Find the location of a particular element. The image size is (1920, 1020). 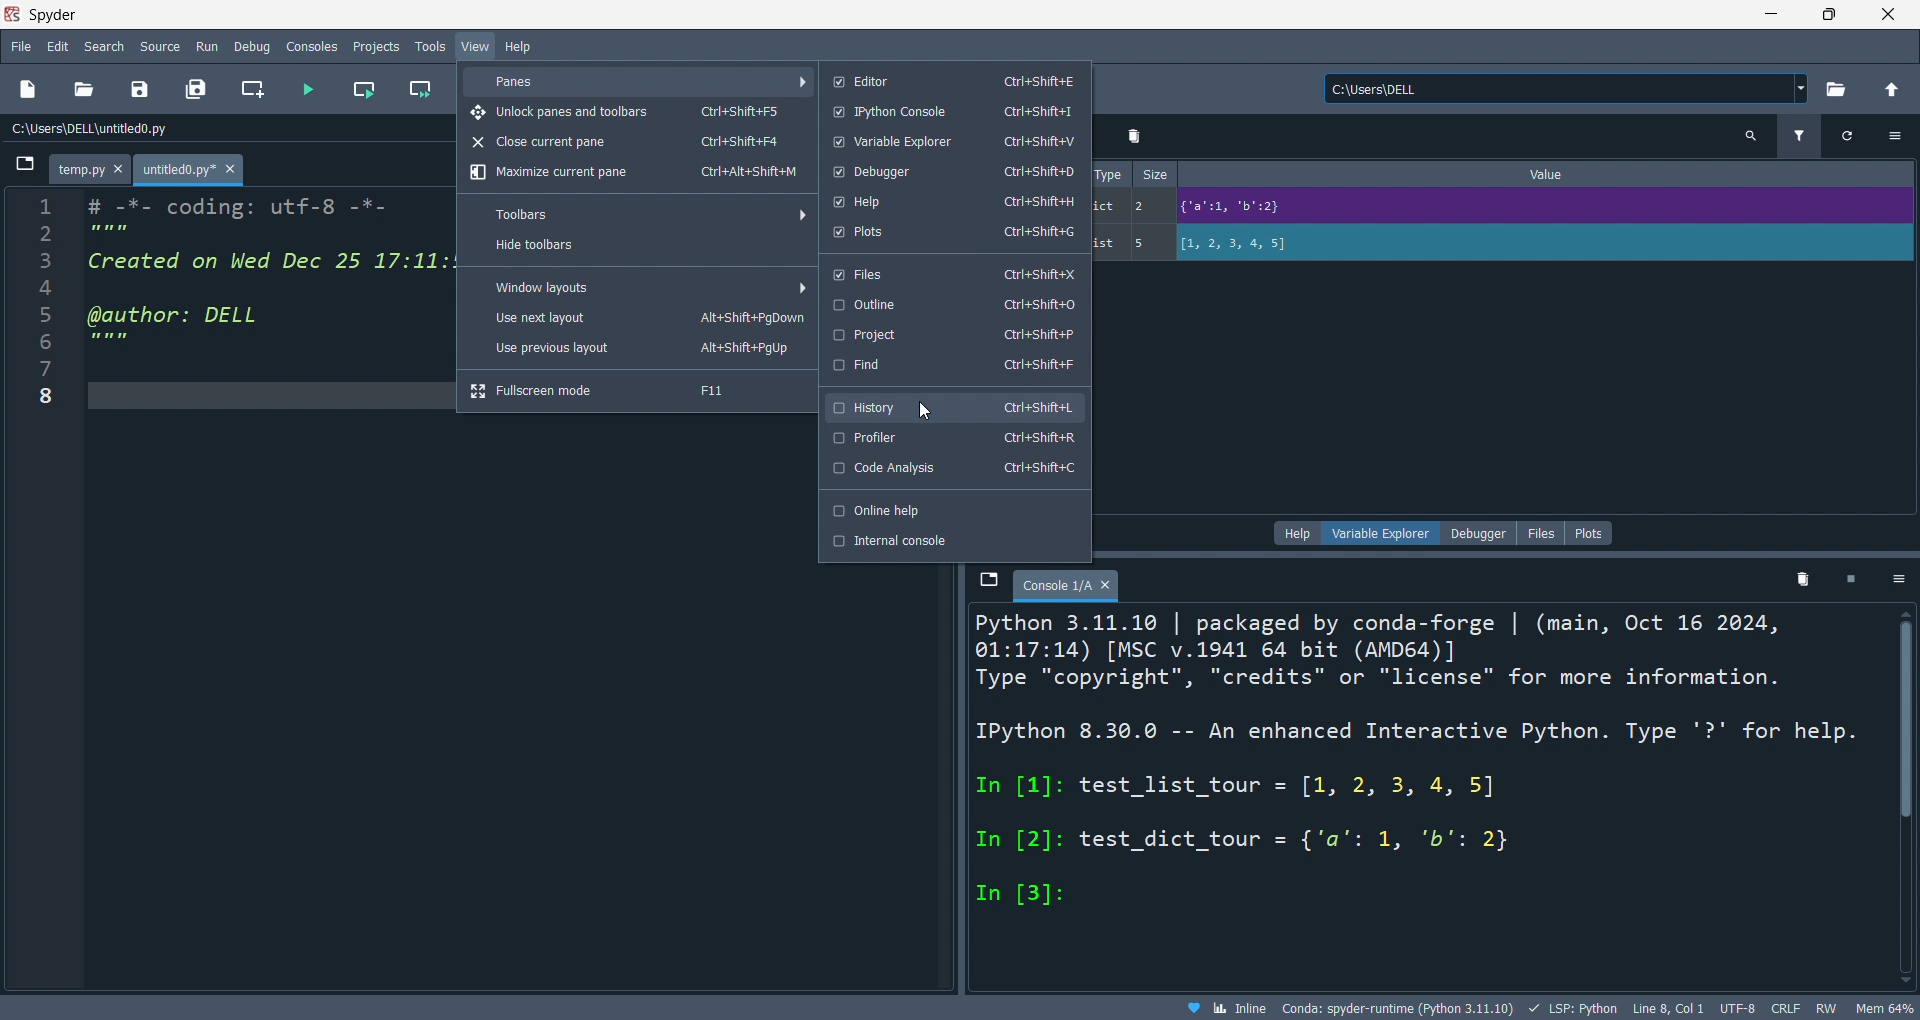

plots is located at coordinates (1590, 533).